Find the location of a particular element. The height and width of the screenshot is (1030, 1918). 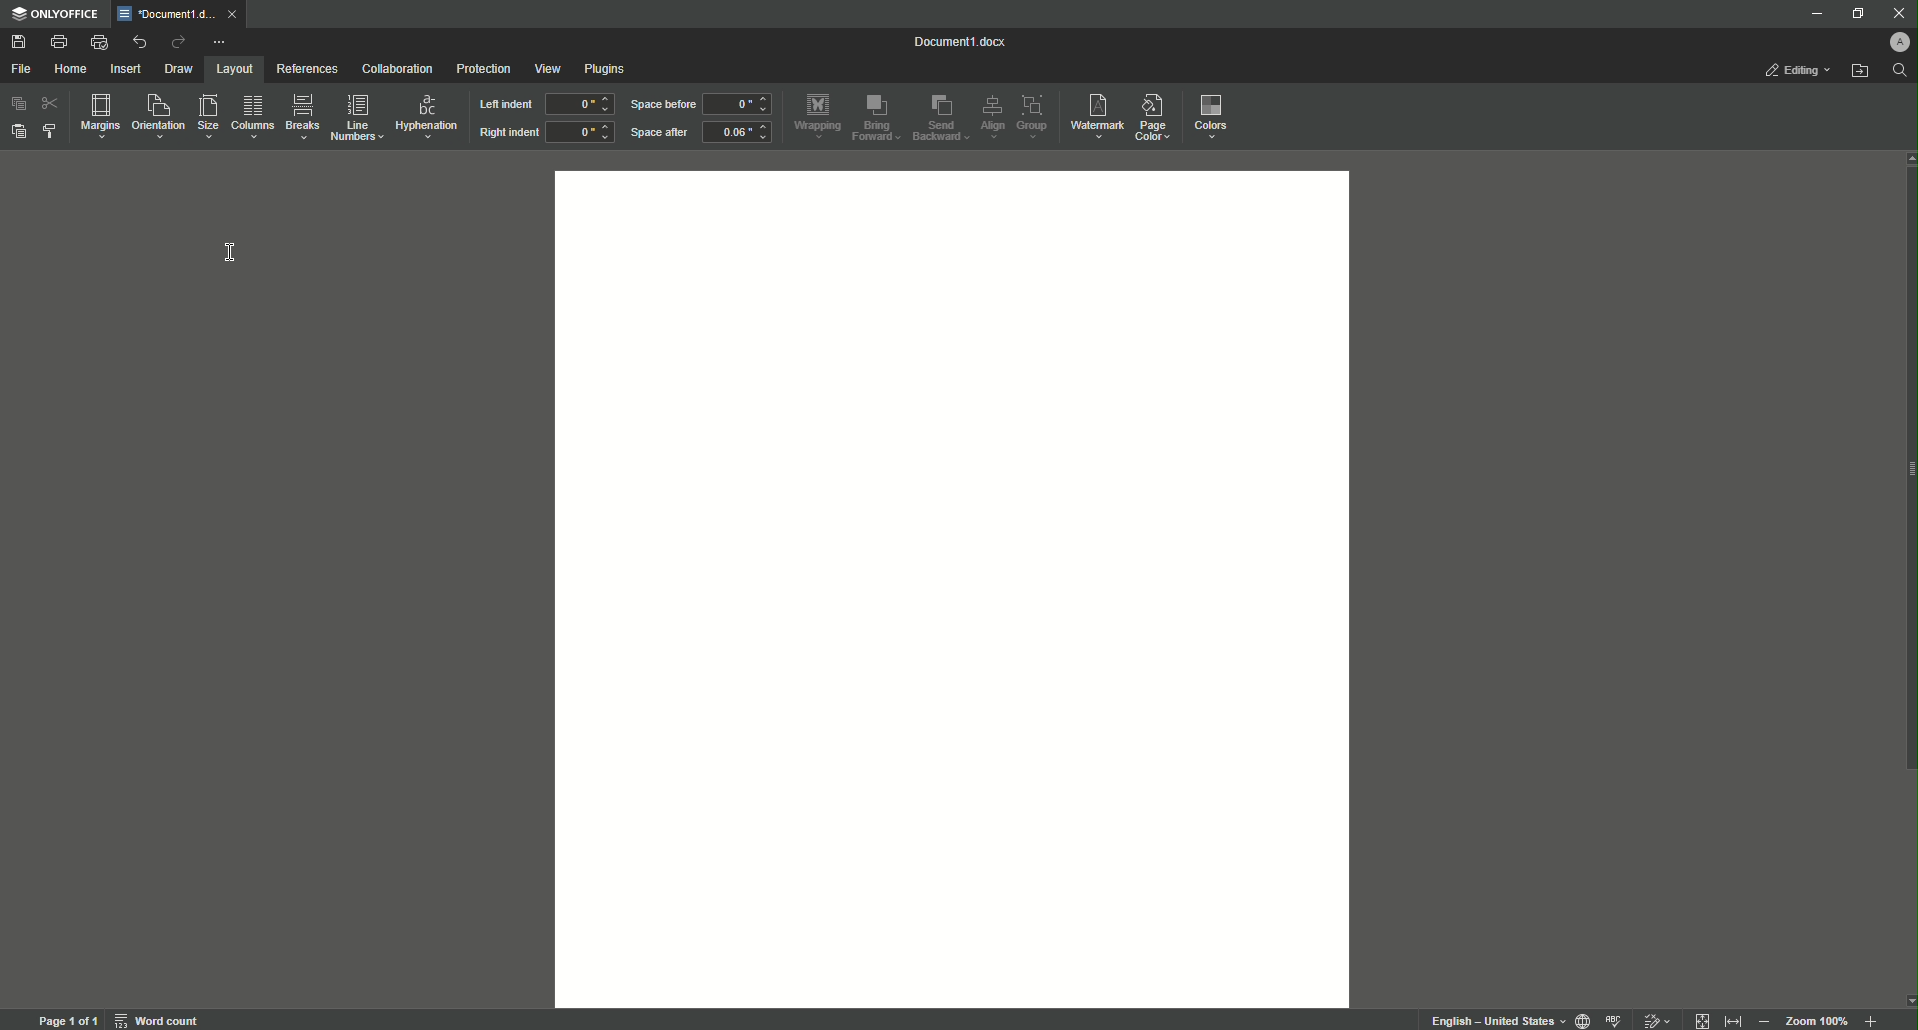

Right indent is located at coordinates (508, 133).